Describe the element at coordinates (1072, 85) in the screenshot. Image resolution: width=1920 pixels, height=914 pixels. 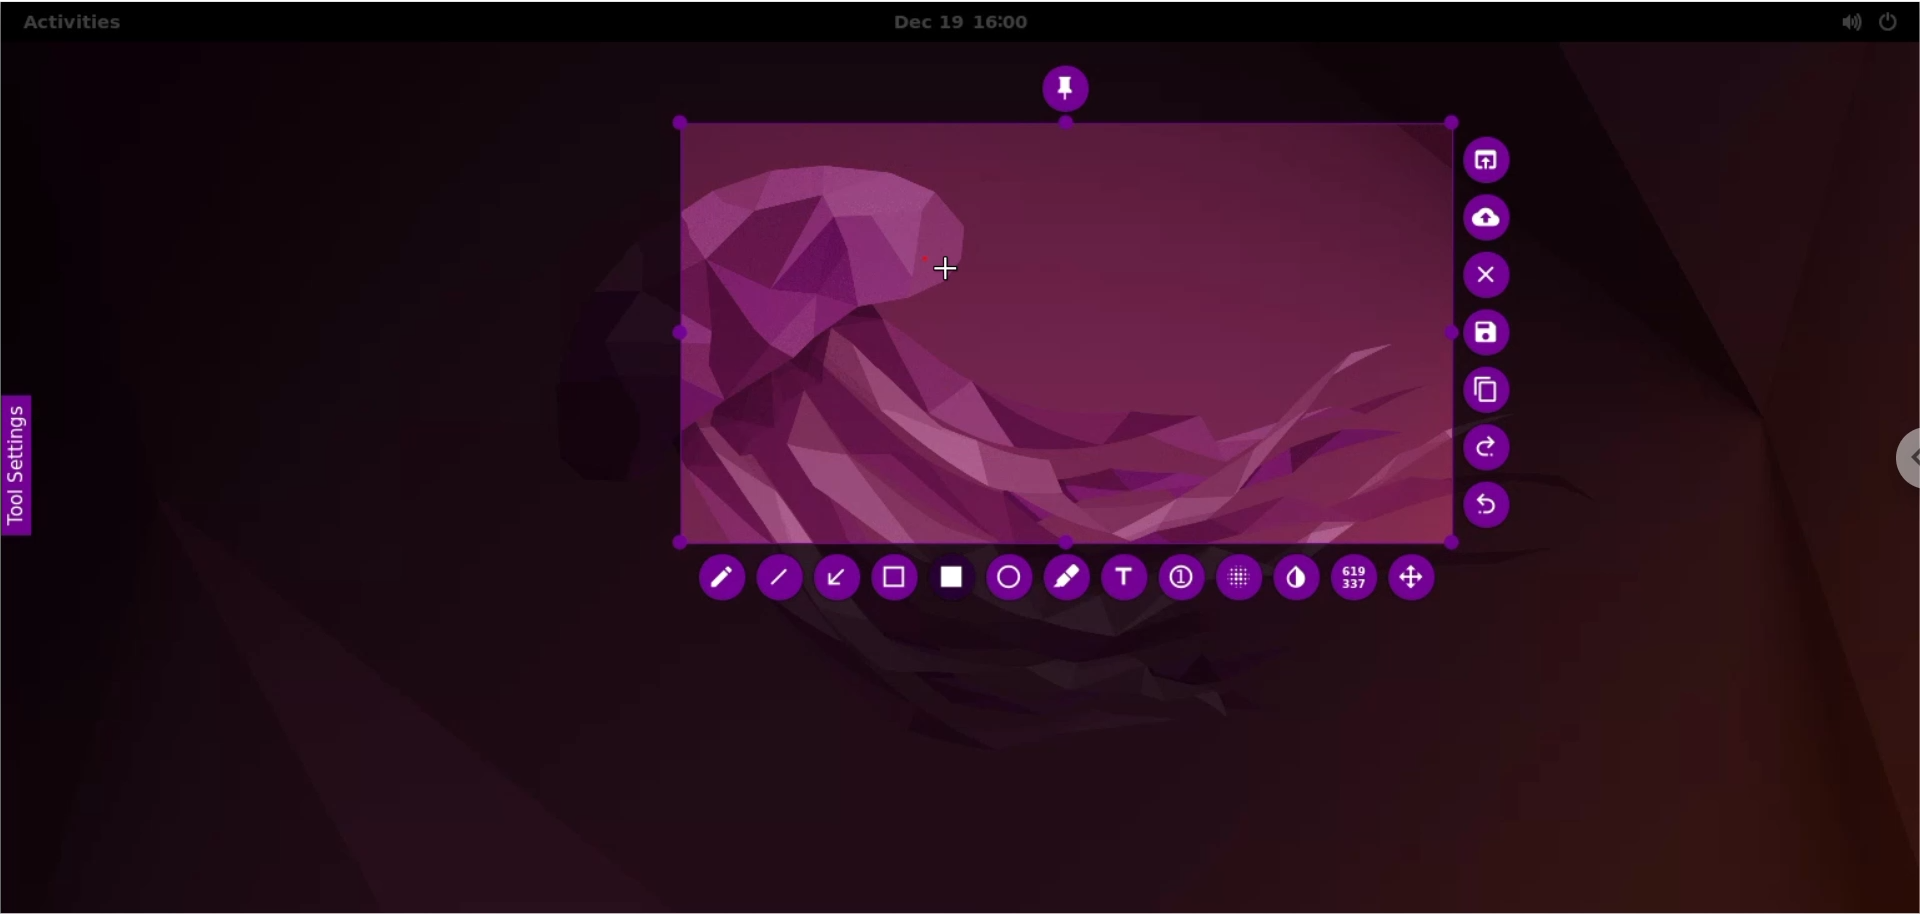
I see `pin ` at that location.